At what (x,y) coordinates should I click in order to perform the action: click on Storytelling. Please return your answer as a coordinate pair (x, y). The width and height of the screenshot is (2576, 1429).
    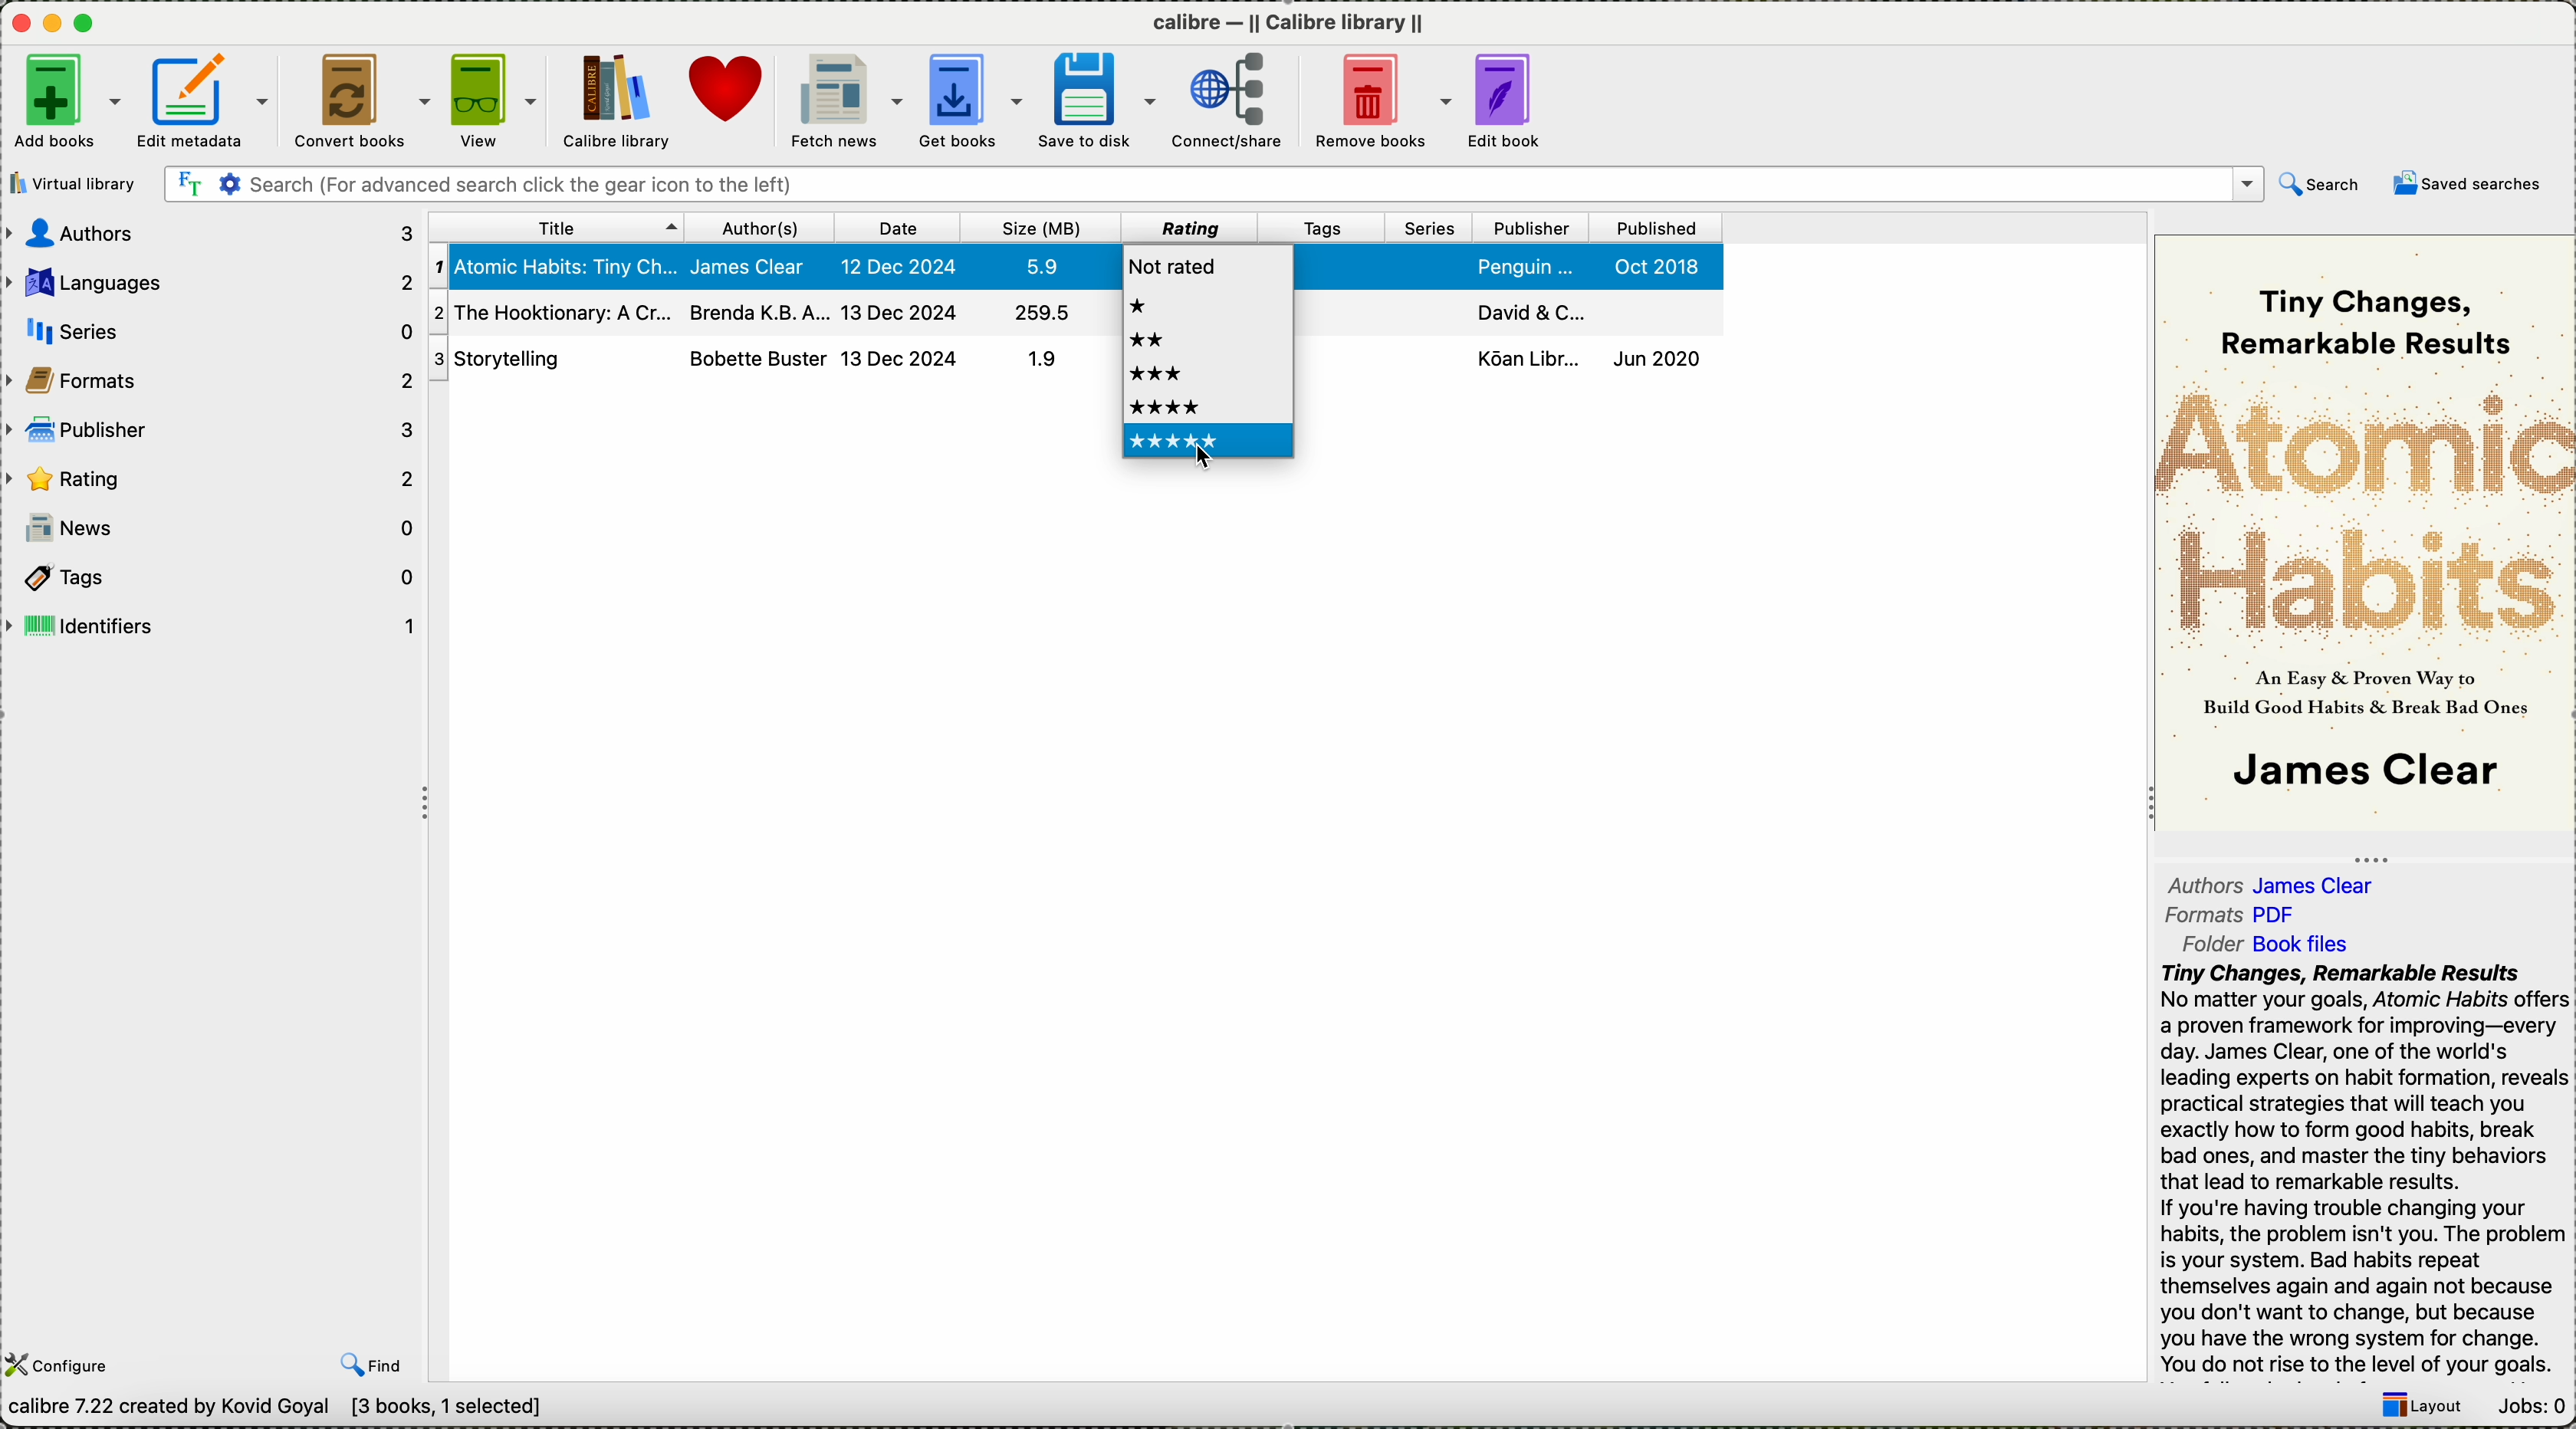
    Looking at the image, I should click on (549, 359).